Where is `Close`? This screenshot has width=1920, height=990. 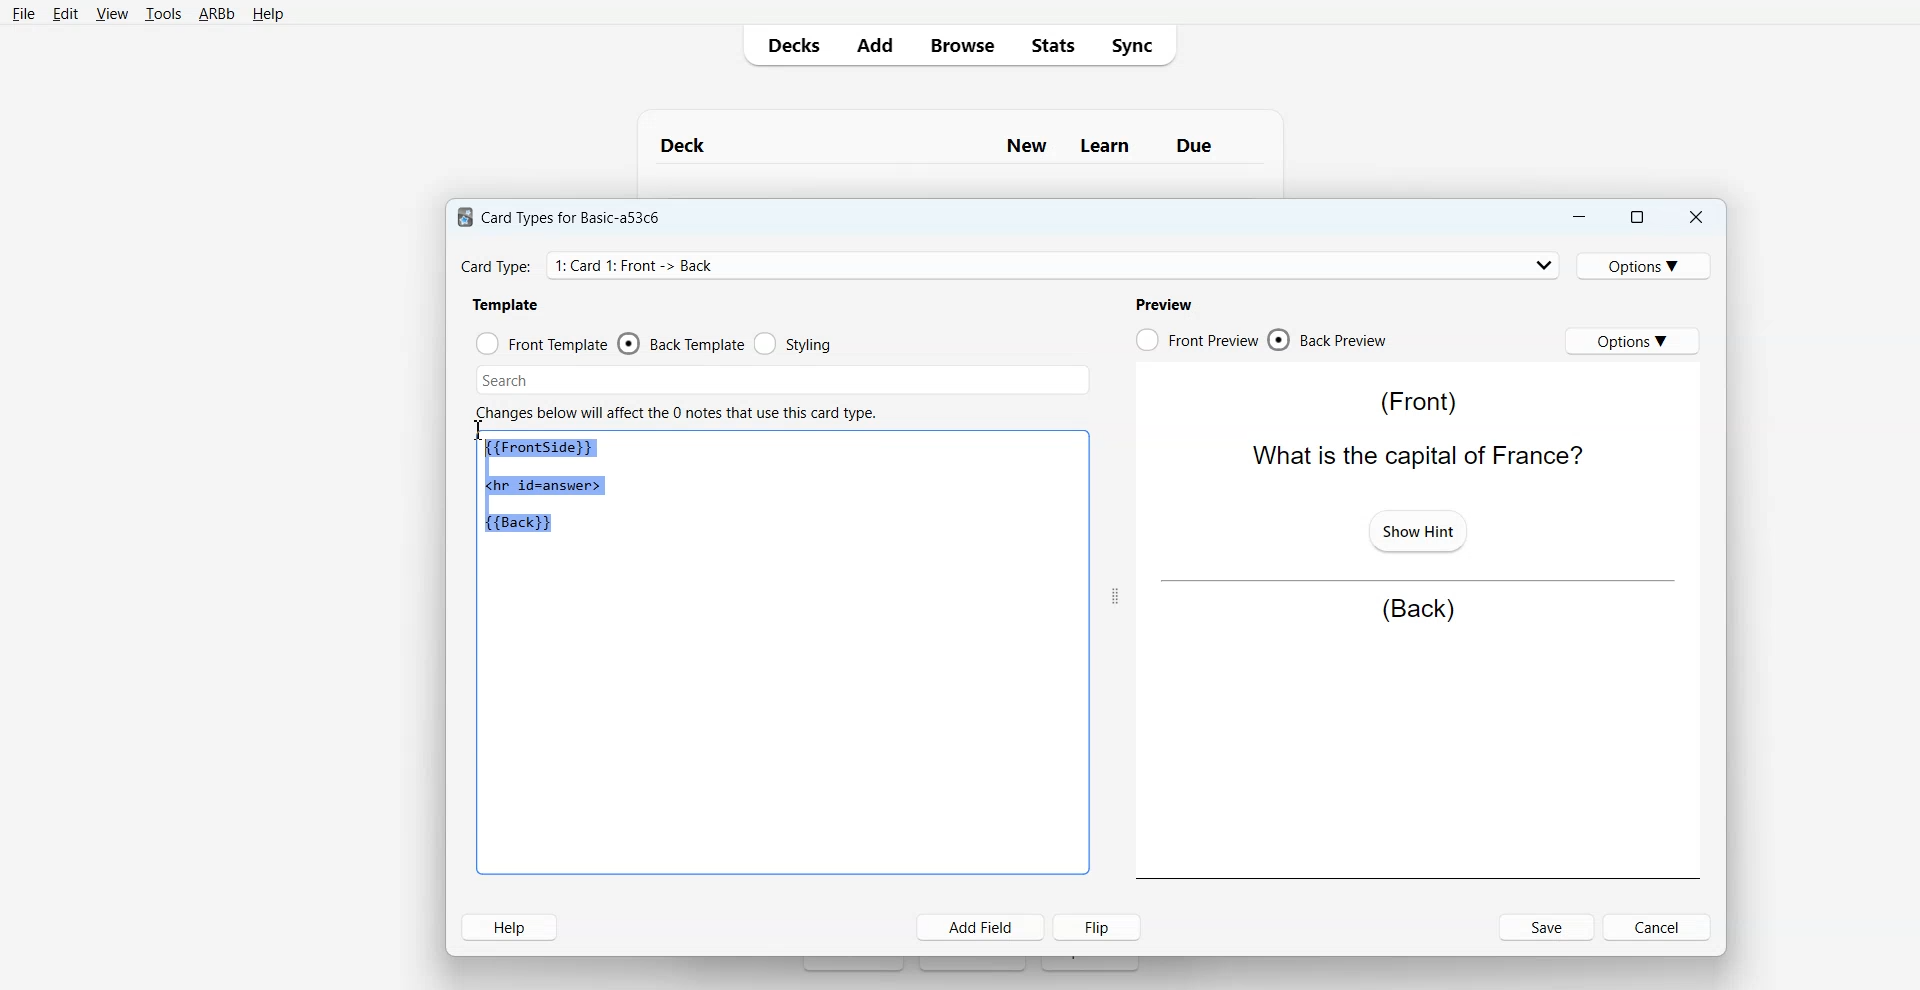 Close is located at coordinates (1695, 218).